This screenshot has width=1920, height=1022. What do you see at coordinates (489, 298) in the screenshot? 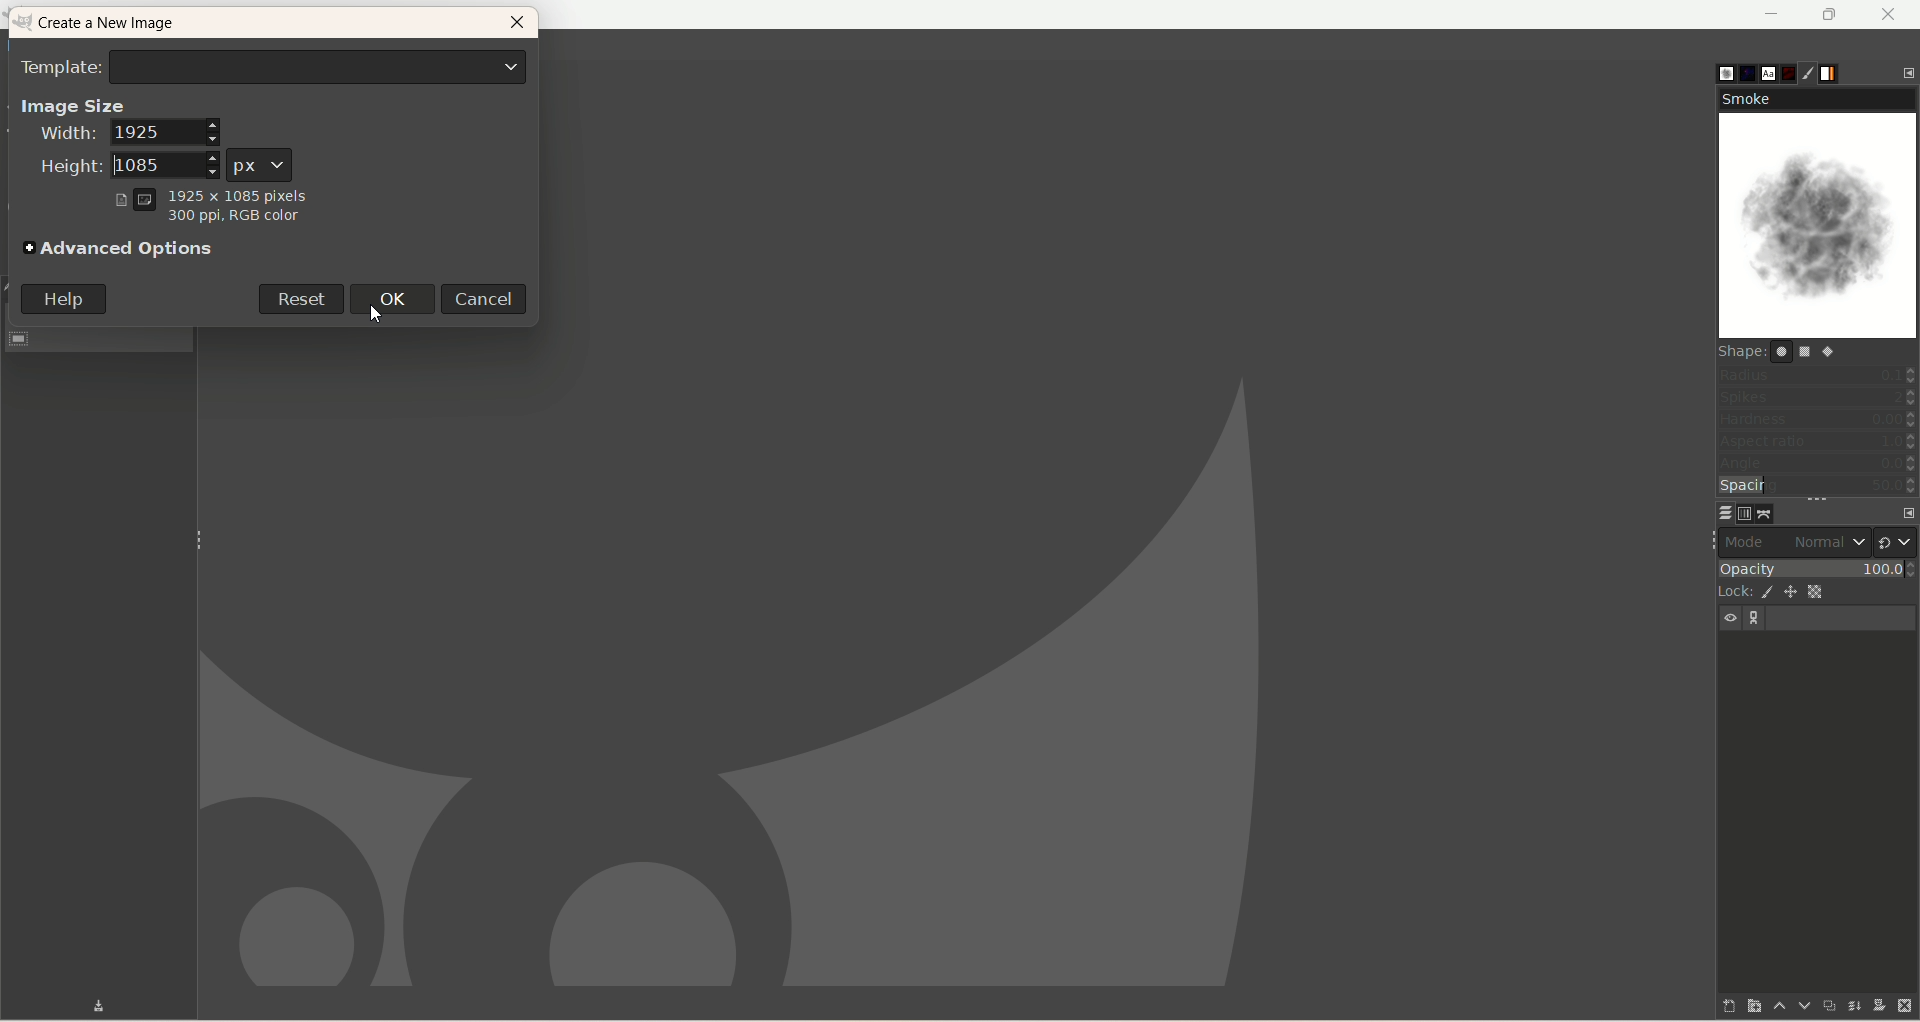
I see `cancel` at bounding box center [489, 298].